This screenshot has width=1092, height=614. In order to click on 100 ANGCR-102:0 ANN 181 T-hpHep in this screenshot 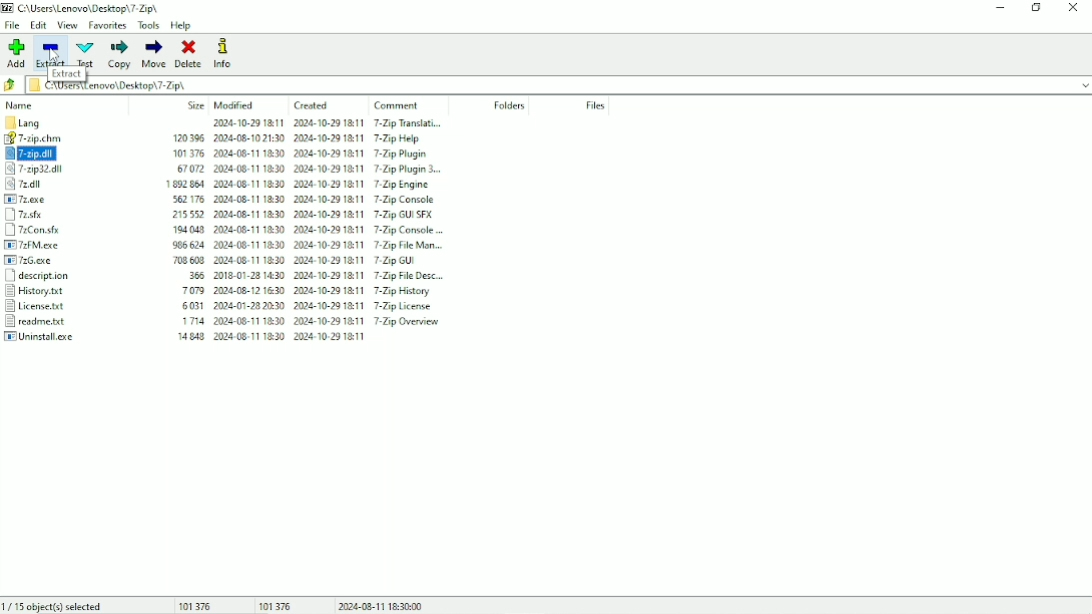, I will do `click(311, 139)`.